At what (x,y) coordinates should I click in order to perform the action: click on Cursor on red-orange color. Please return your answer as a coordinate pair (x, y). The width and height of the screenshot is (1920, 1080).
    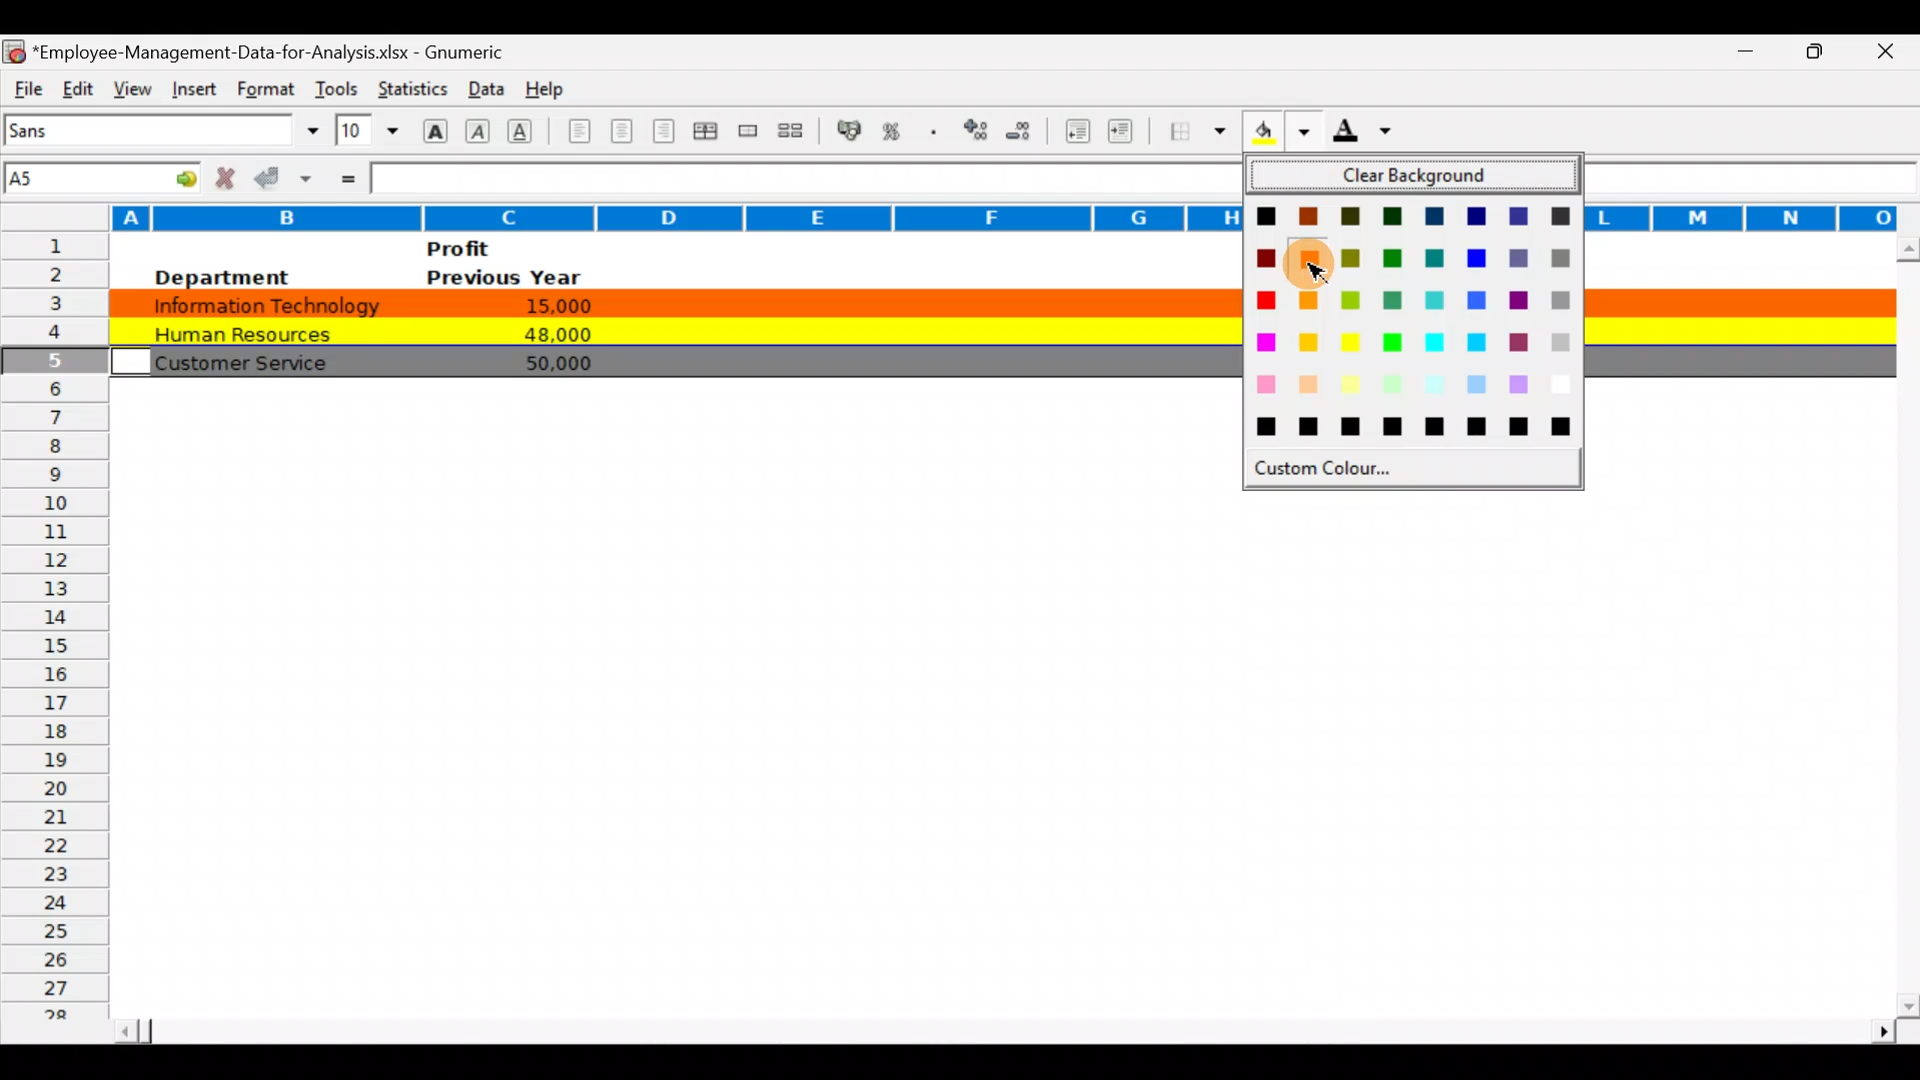
    Looking at the image, I should click on (1312, 263).